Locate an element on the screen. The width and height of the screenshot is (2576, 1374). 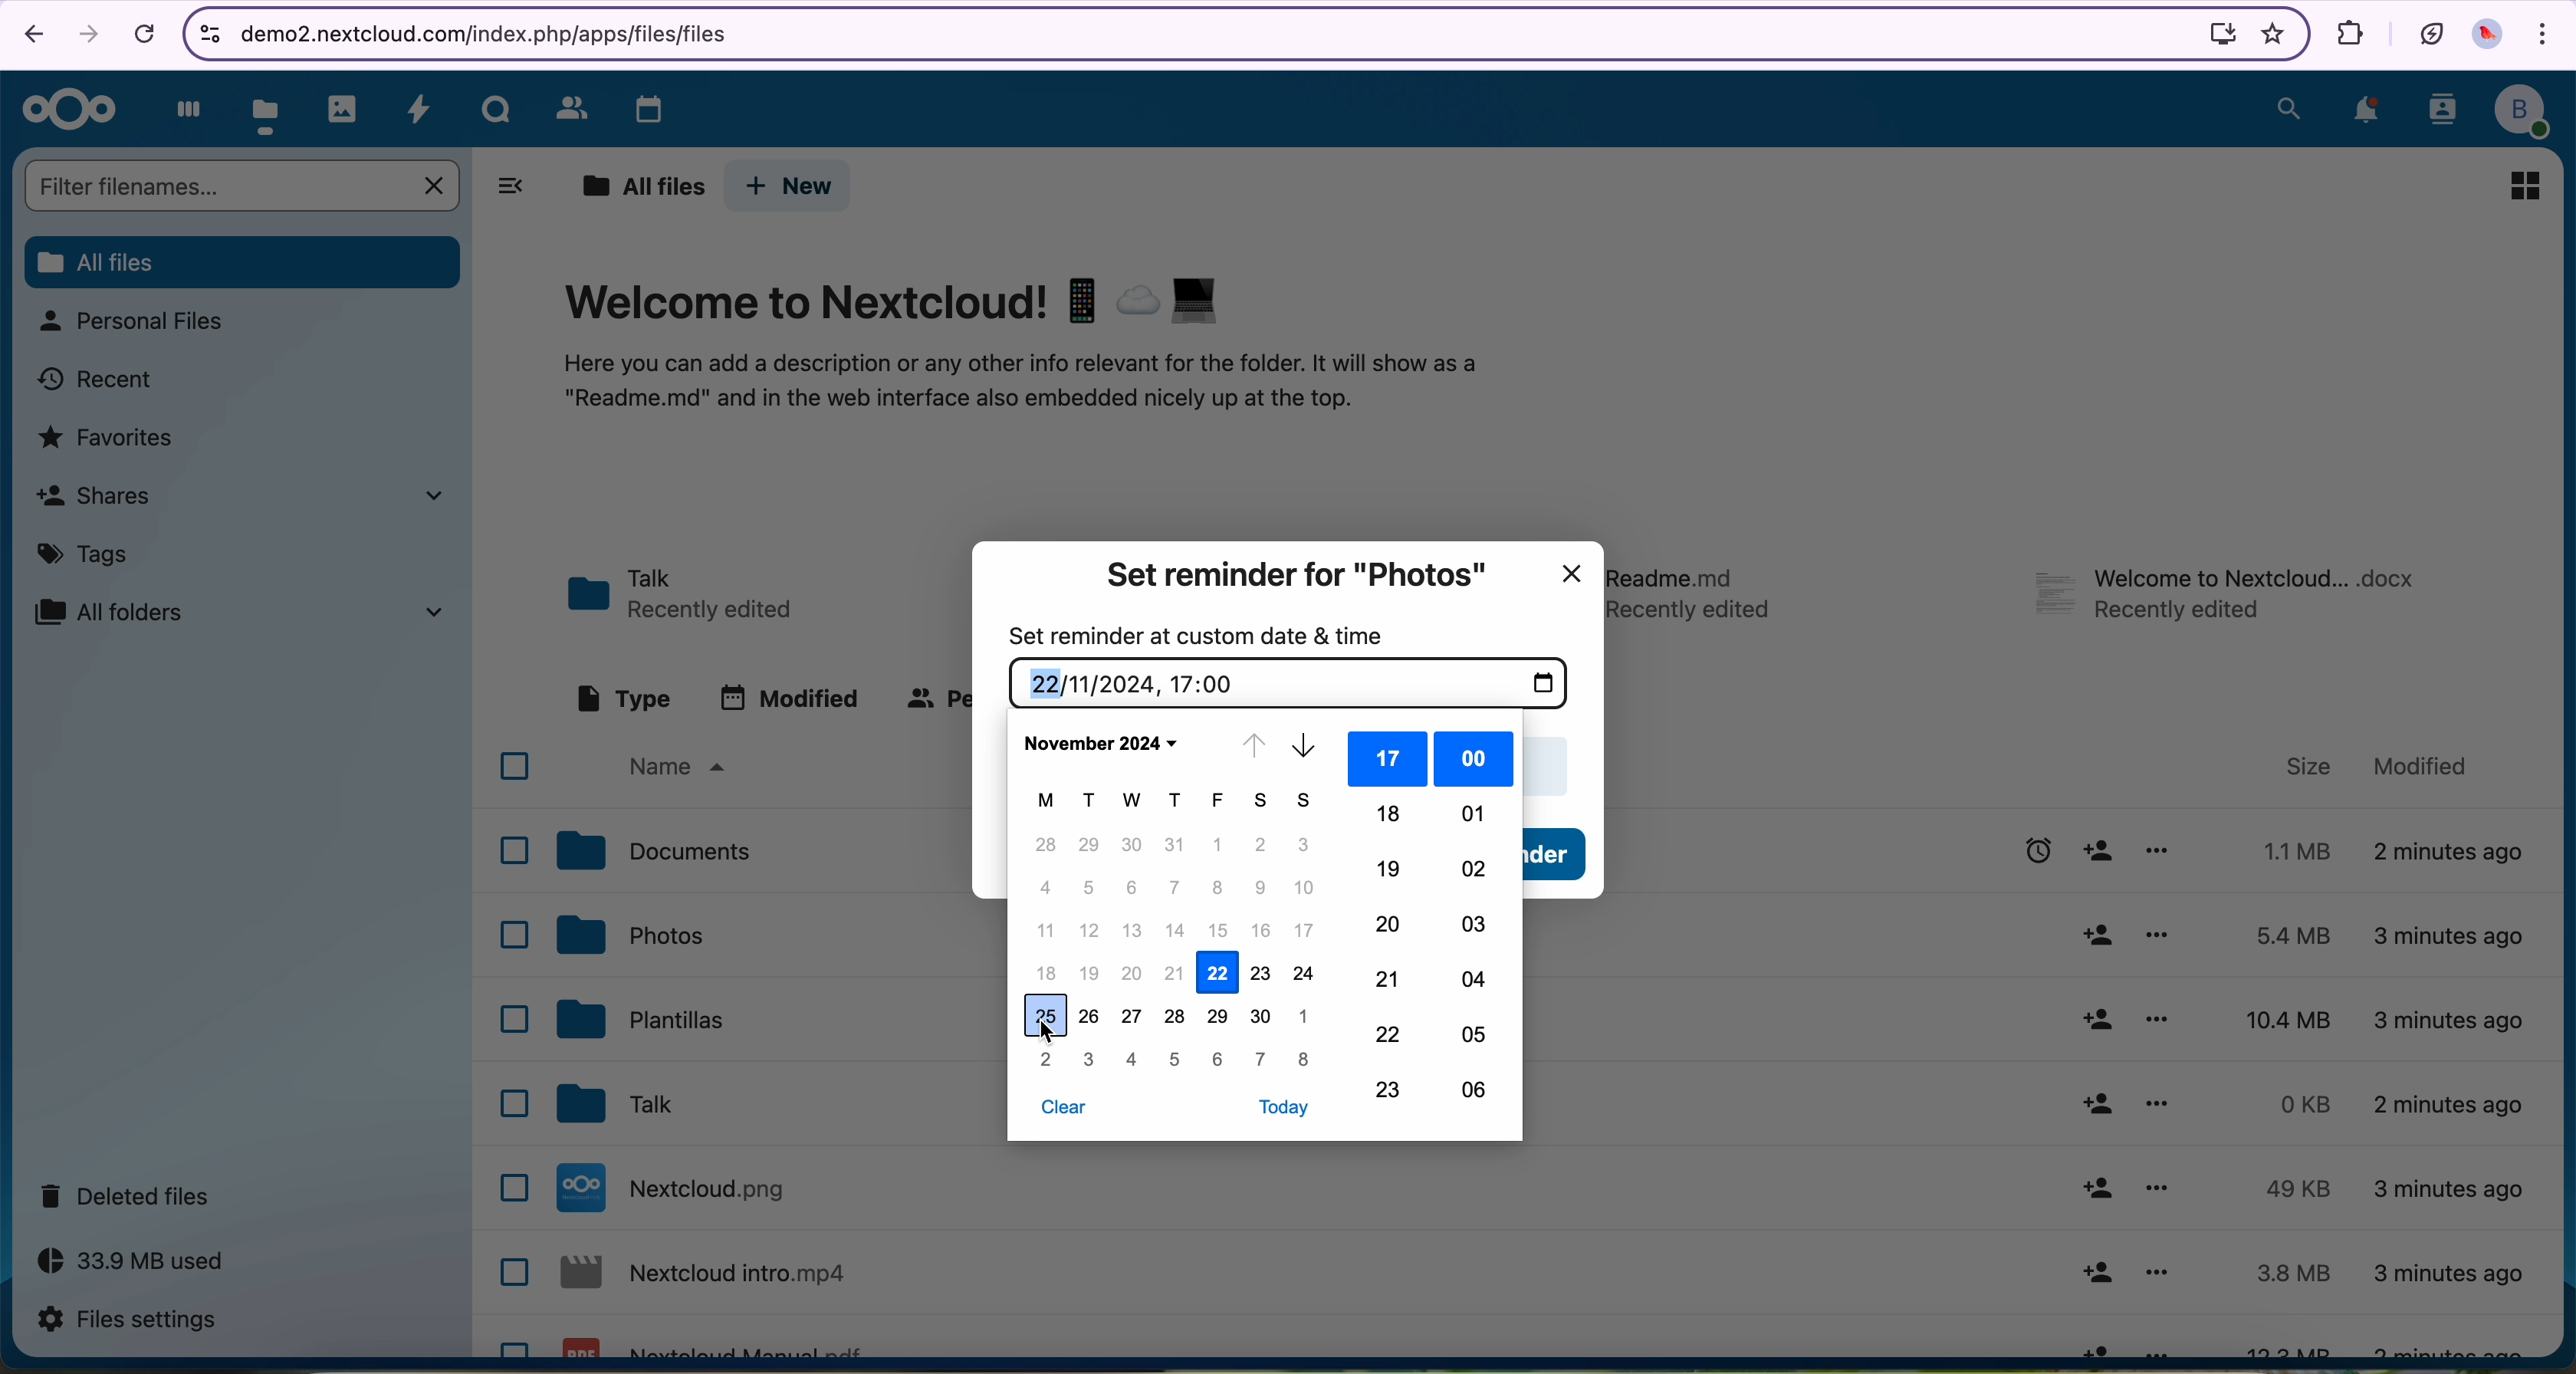
06 is located at coordinates (1475, 1094).